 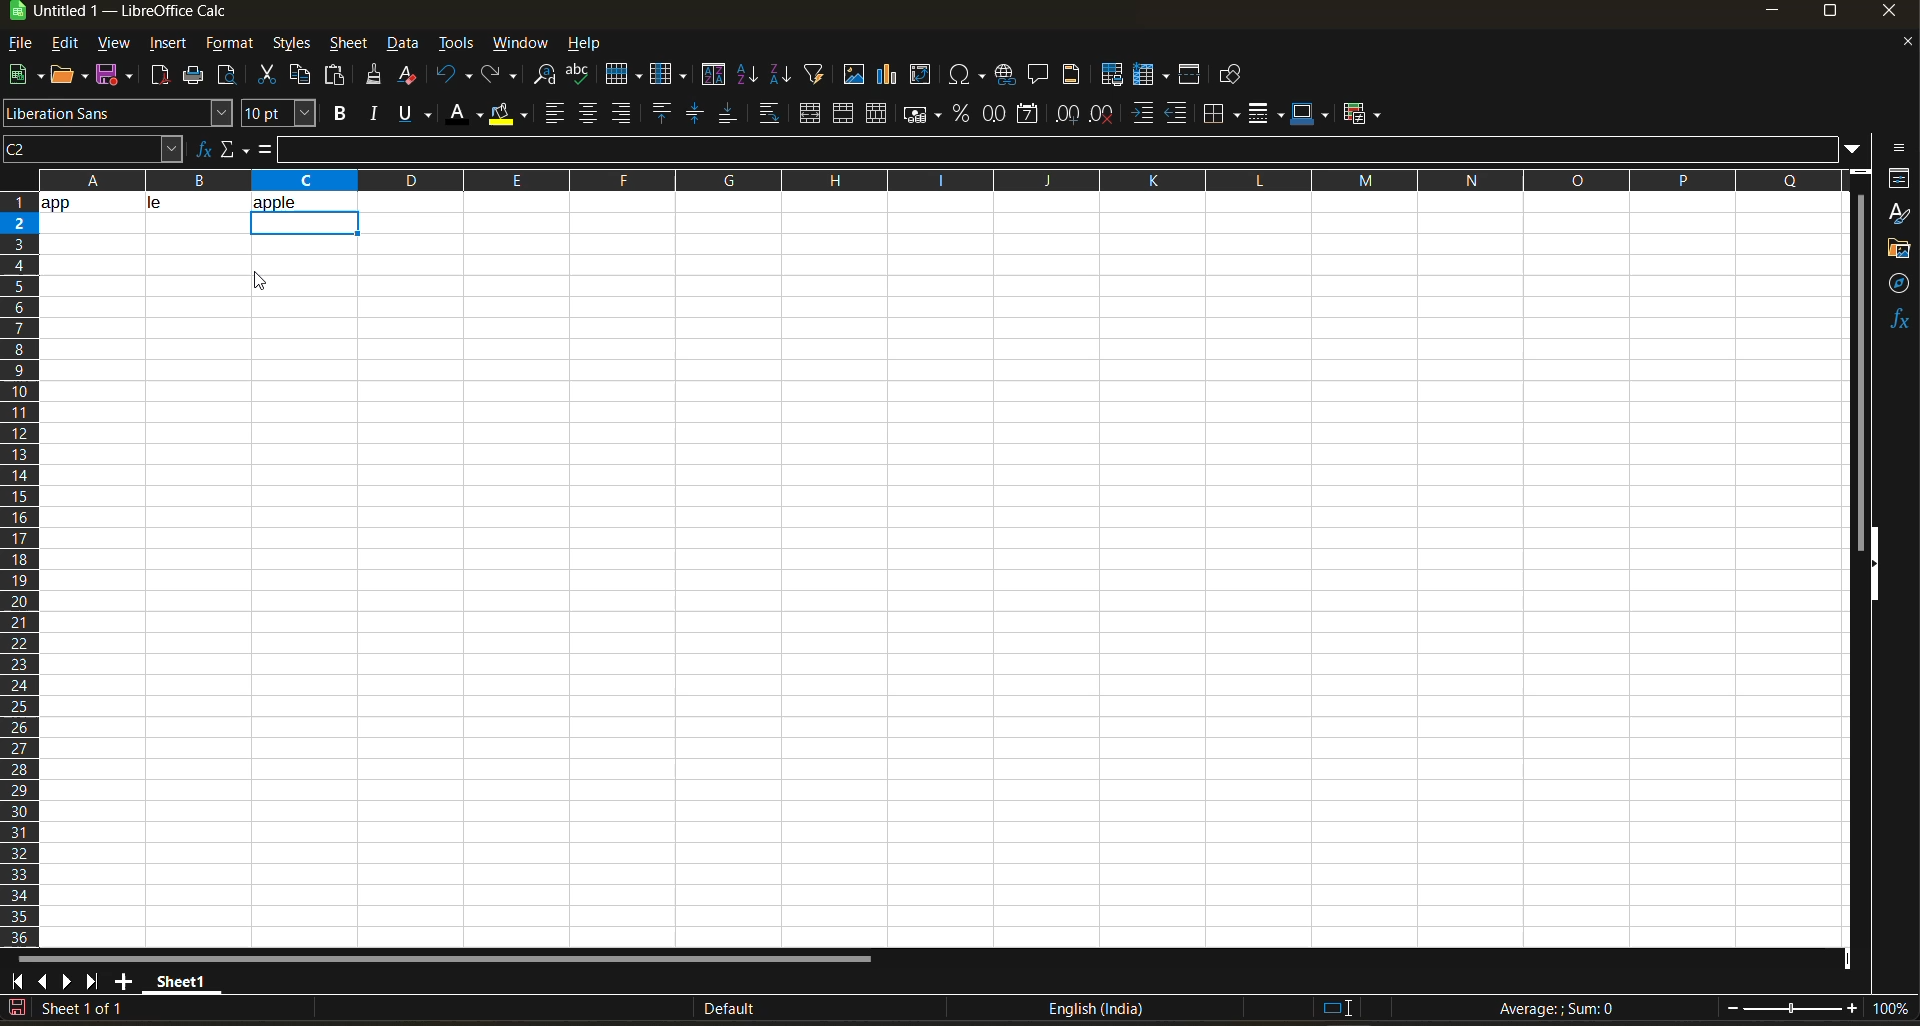 What do you see at coordinates (501, 76) in the screenshot?
I see `redo ` at bounding box center [501, 76].